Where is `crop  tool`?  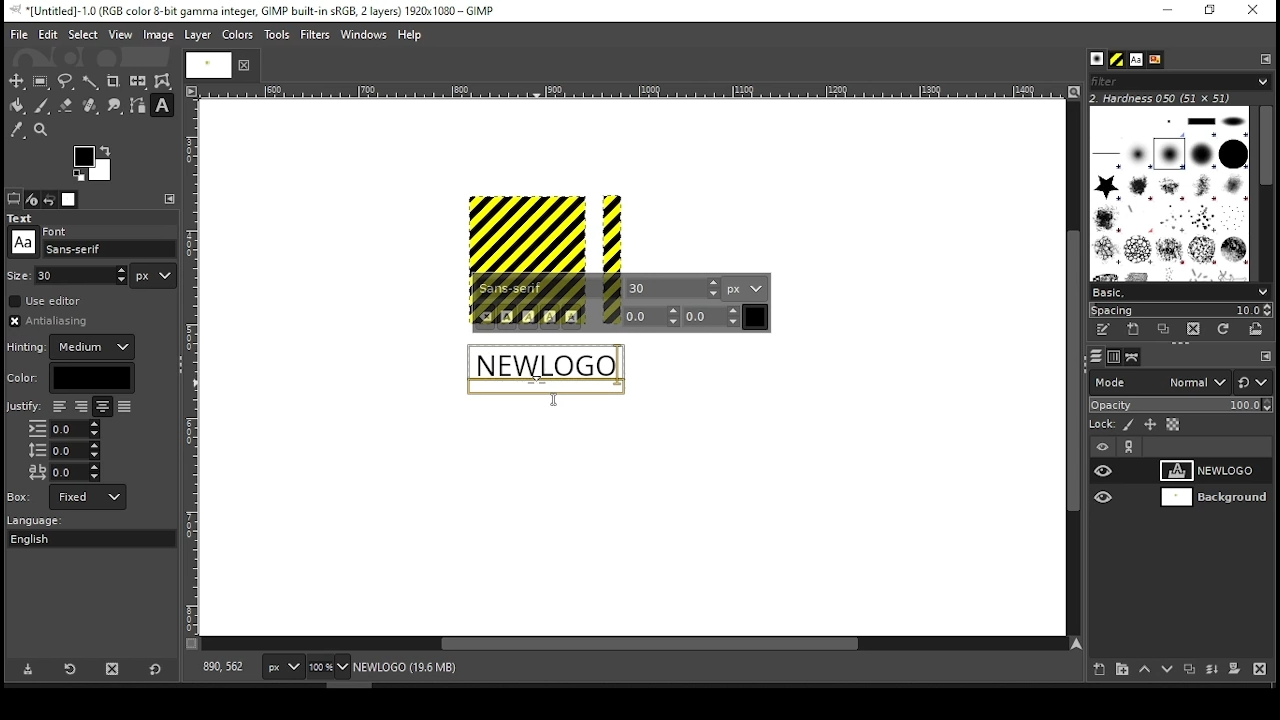 crop  tool is located at coordinates (113, 82).